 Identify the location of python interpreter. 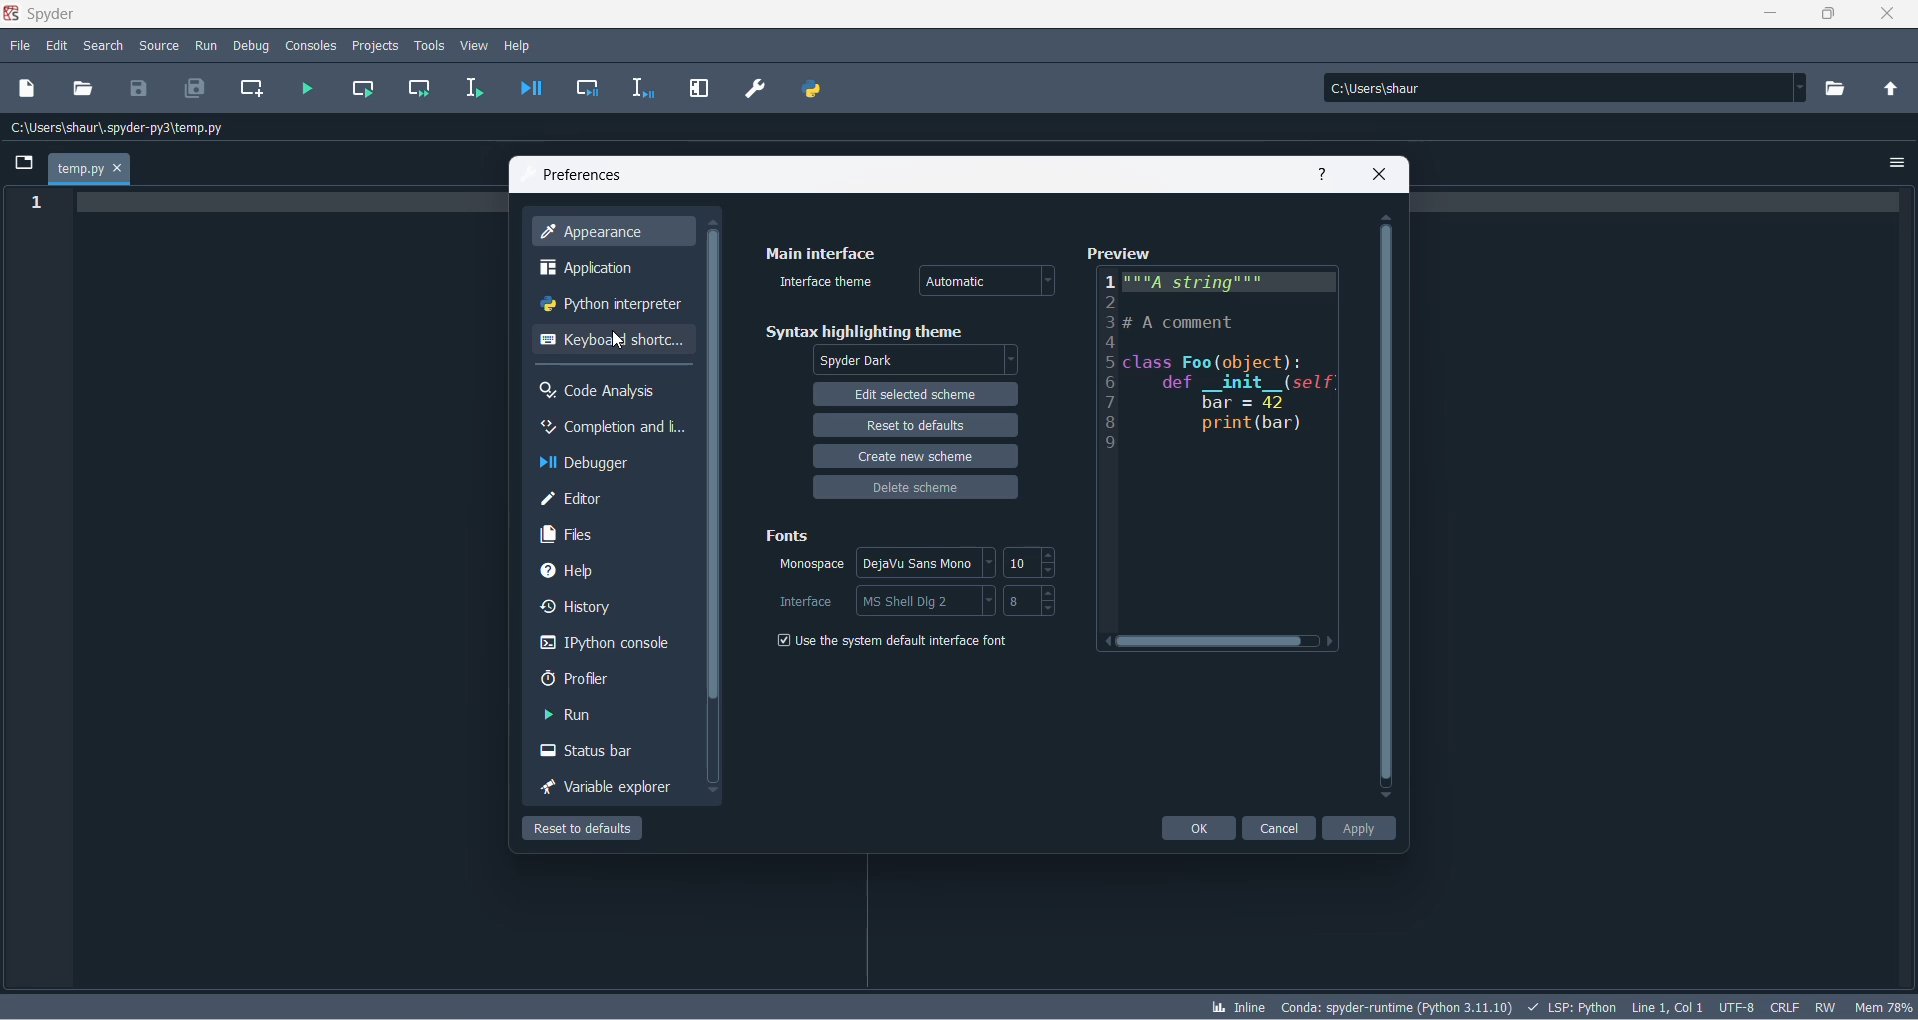
(610, 307).